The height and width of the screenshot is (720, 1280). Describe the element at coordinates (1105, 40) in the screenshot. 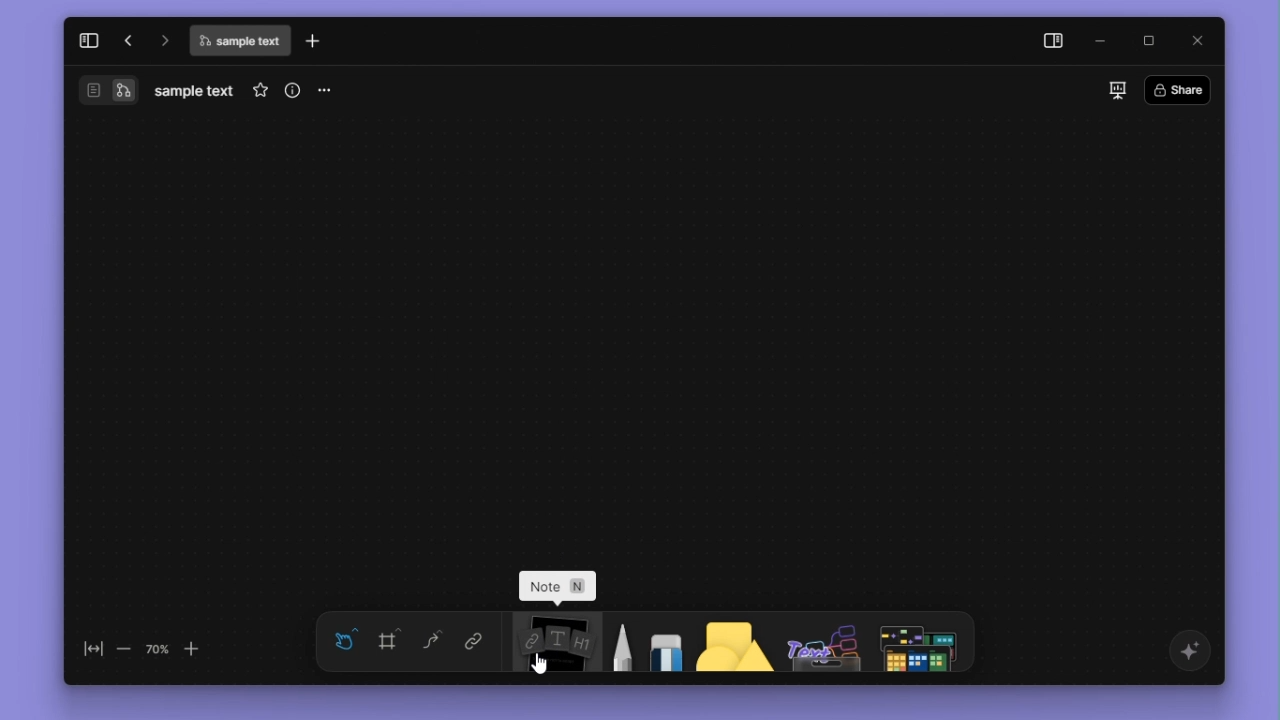

I see `minimize` at that location.